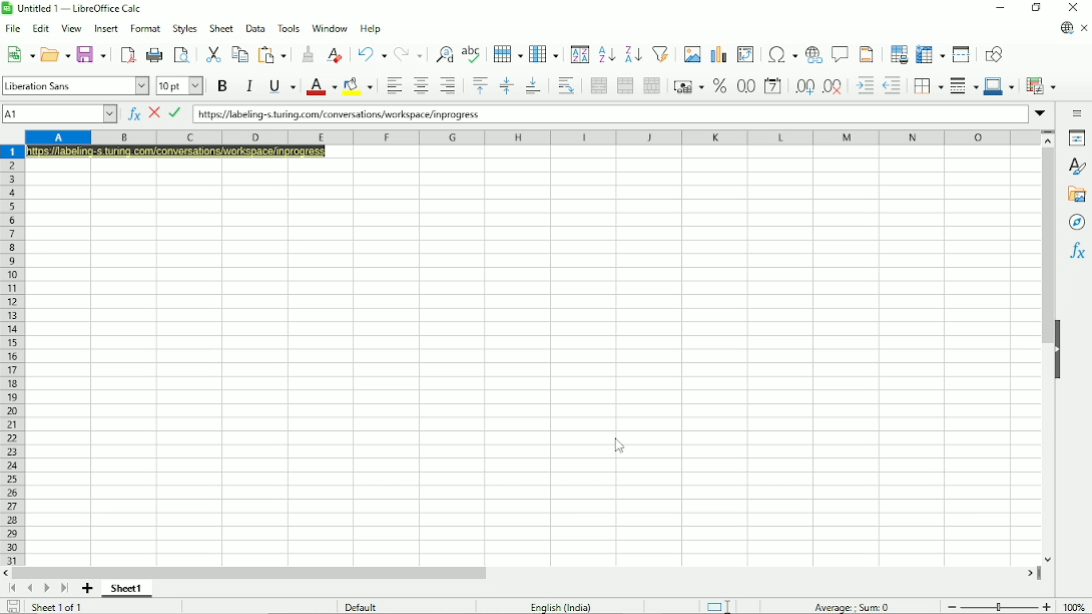 The height and width of the screenshot is (614, 1092). I want to click on Hide, so click(1061, 347).